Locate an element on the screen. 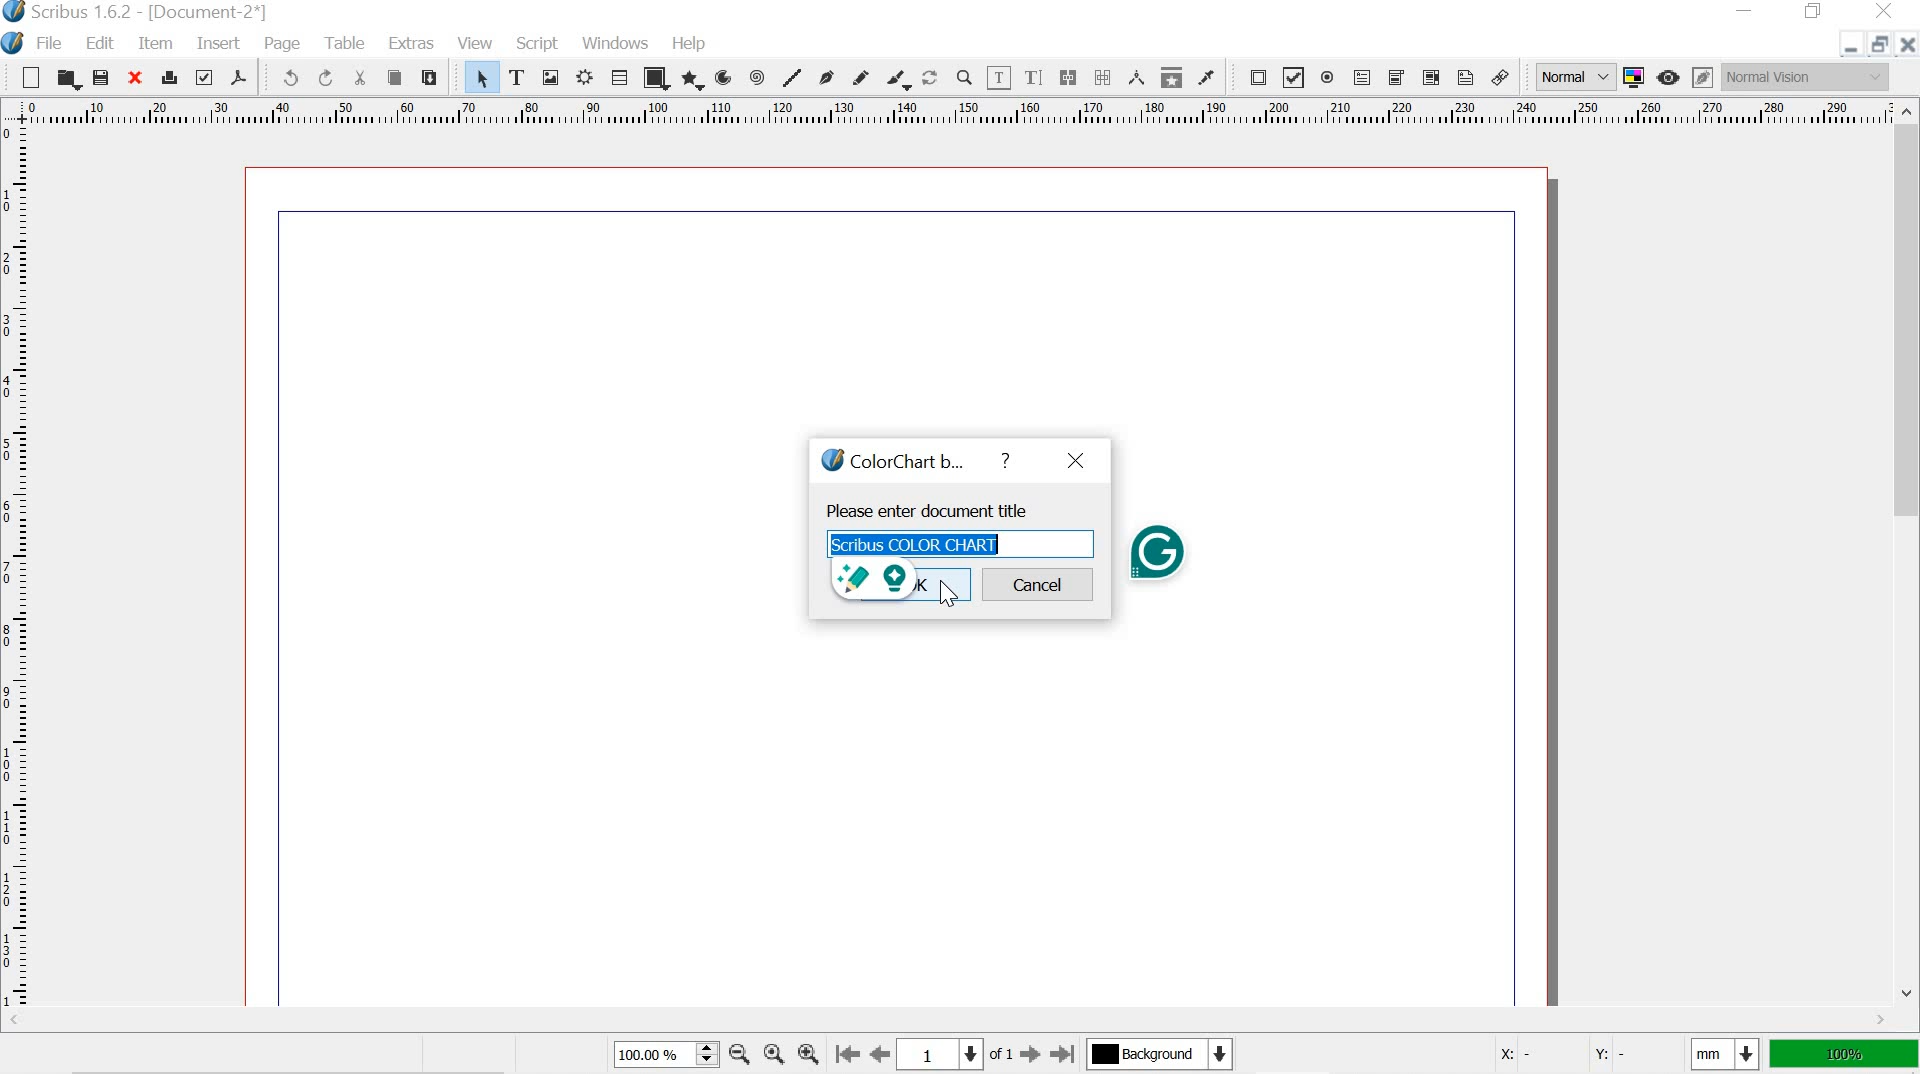  save is located at coordinates (104, 79).